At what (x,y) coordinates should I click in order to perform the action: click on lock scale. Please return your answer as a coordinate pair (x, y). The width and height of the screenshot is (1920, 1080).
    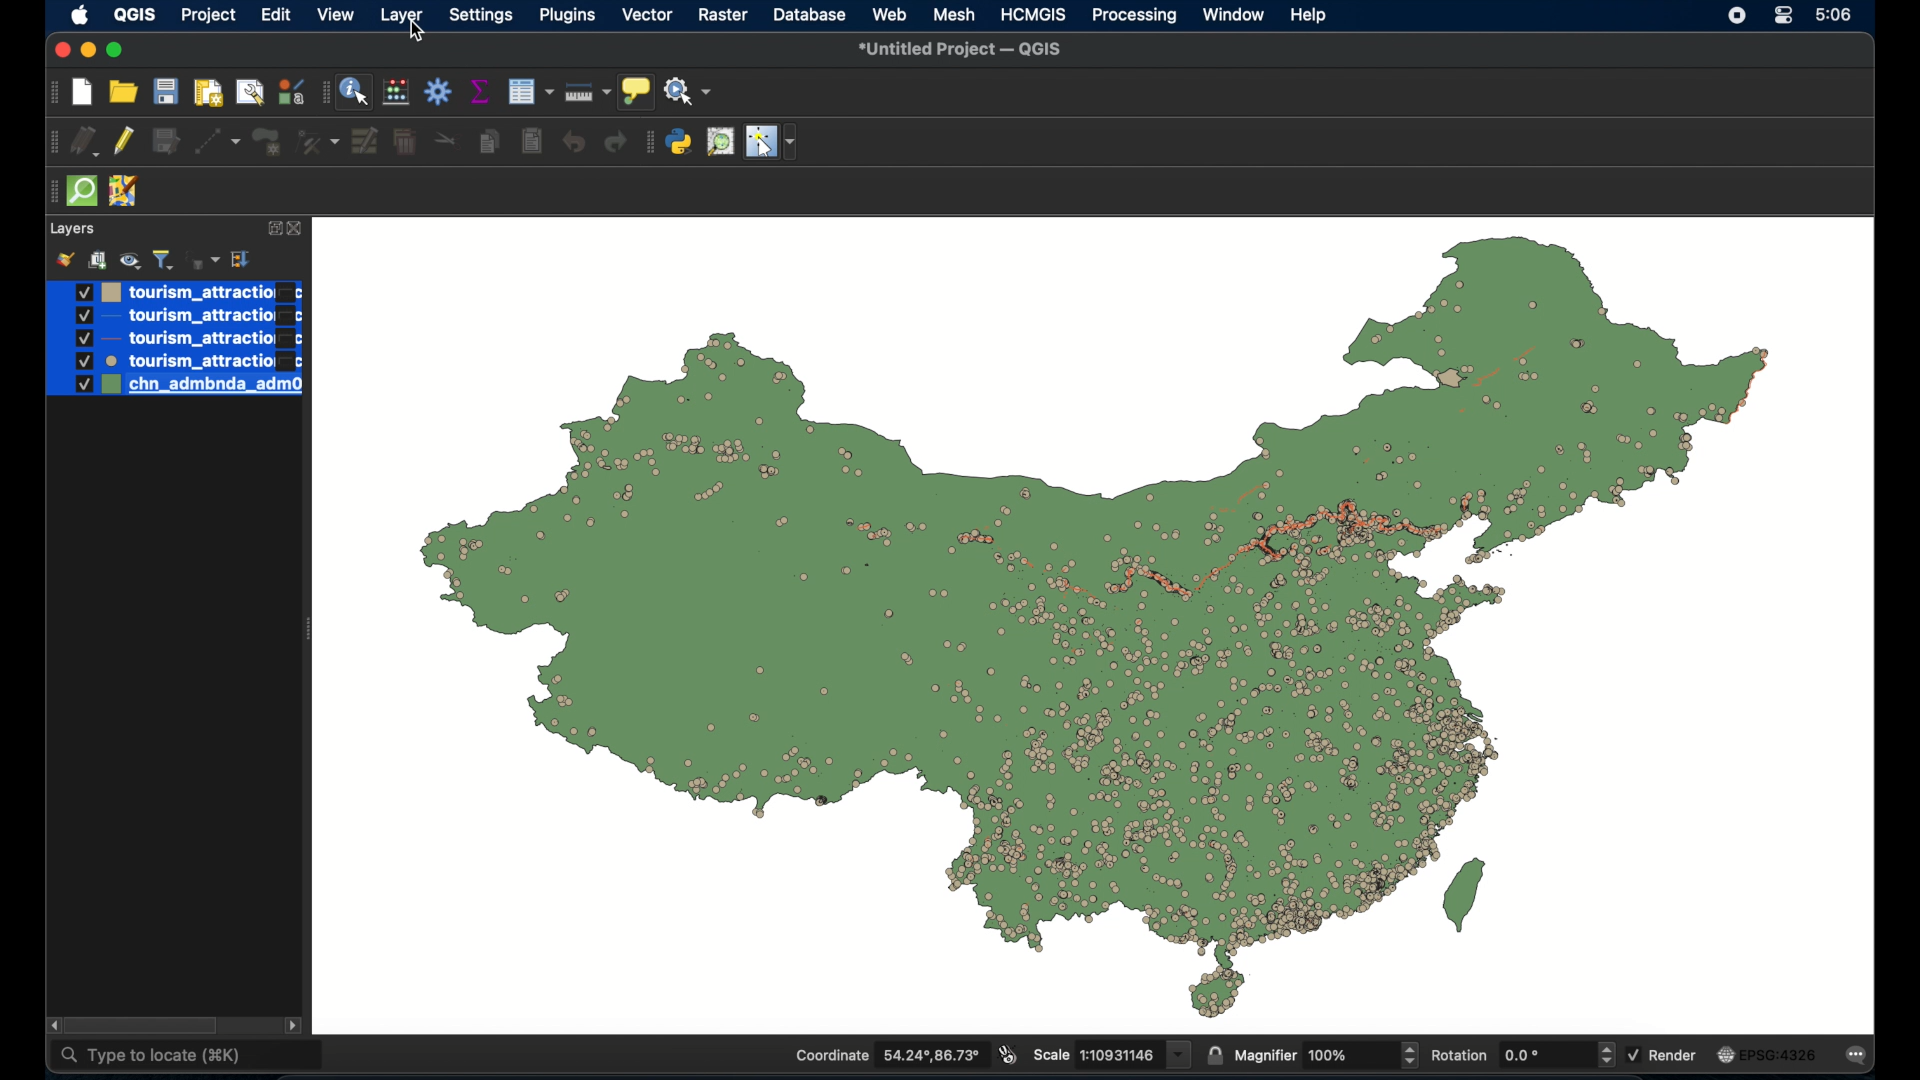
    Looking at the image, I should click on (1214, 1052).